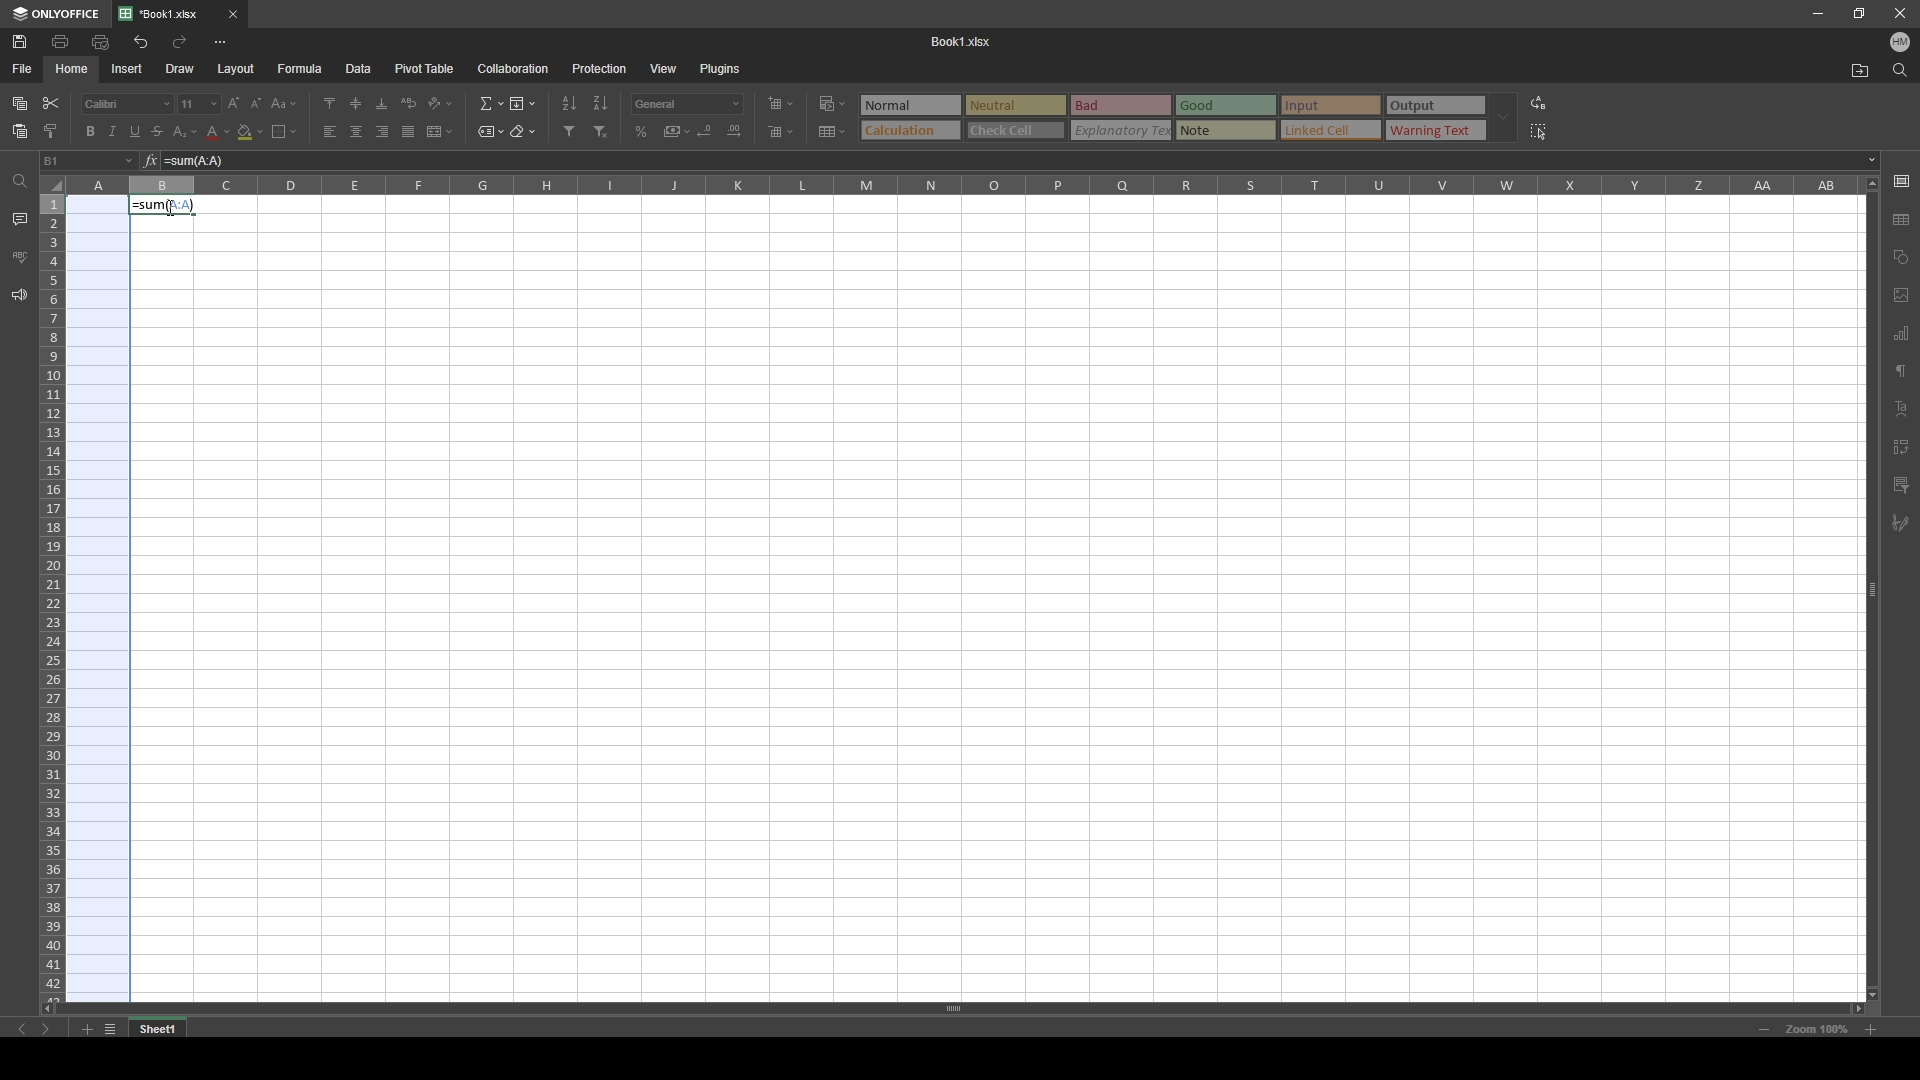  What do you see at coordinates (180, 42) in the screenshot?
I see `redo` at bounding box center [180, 42].